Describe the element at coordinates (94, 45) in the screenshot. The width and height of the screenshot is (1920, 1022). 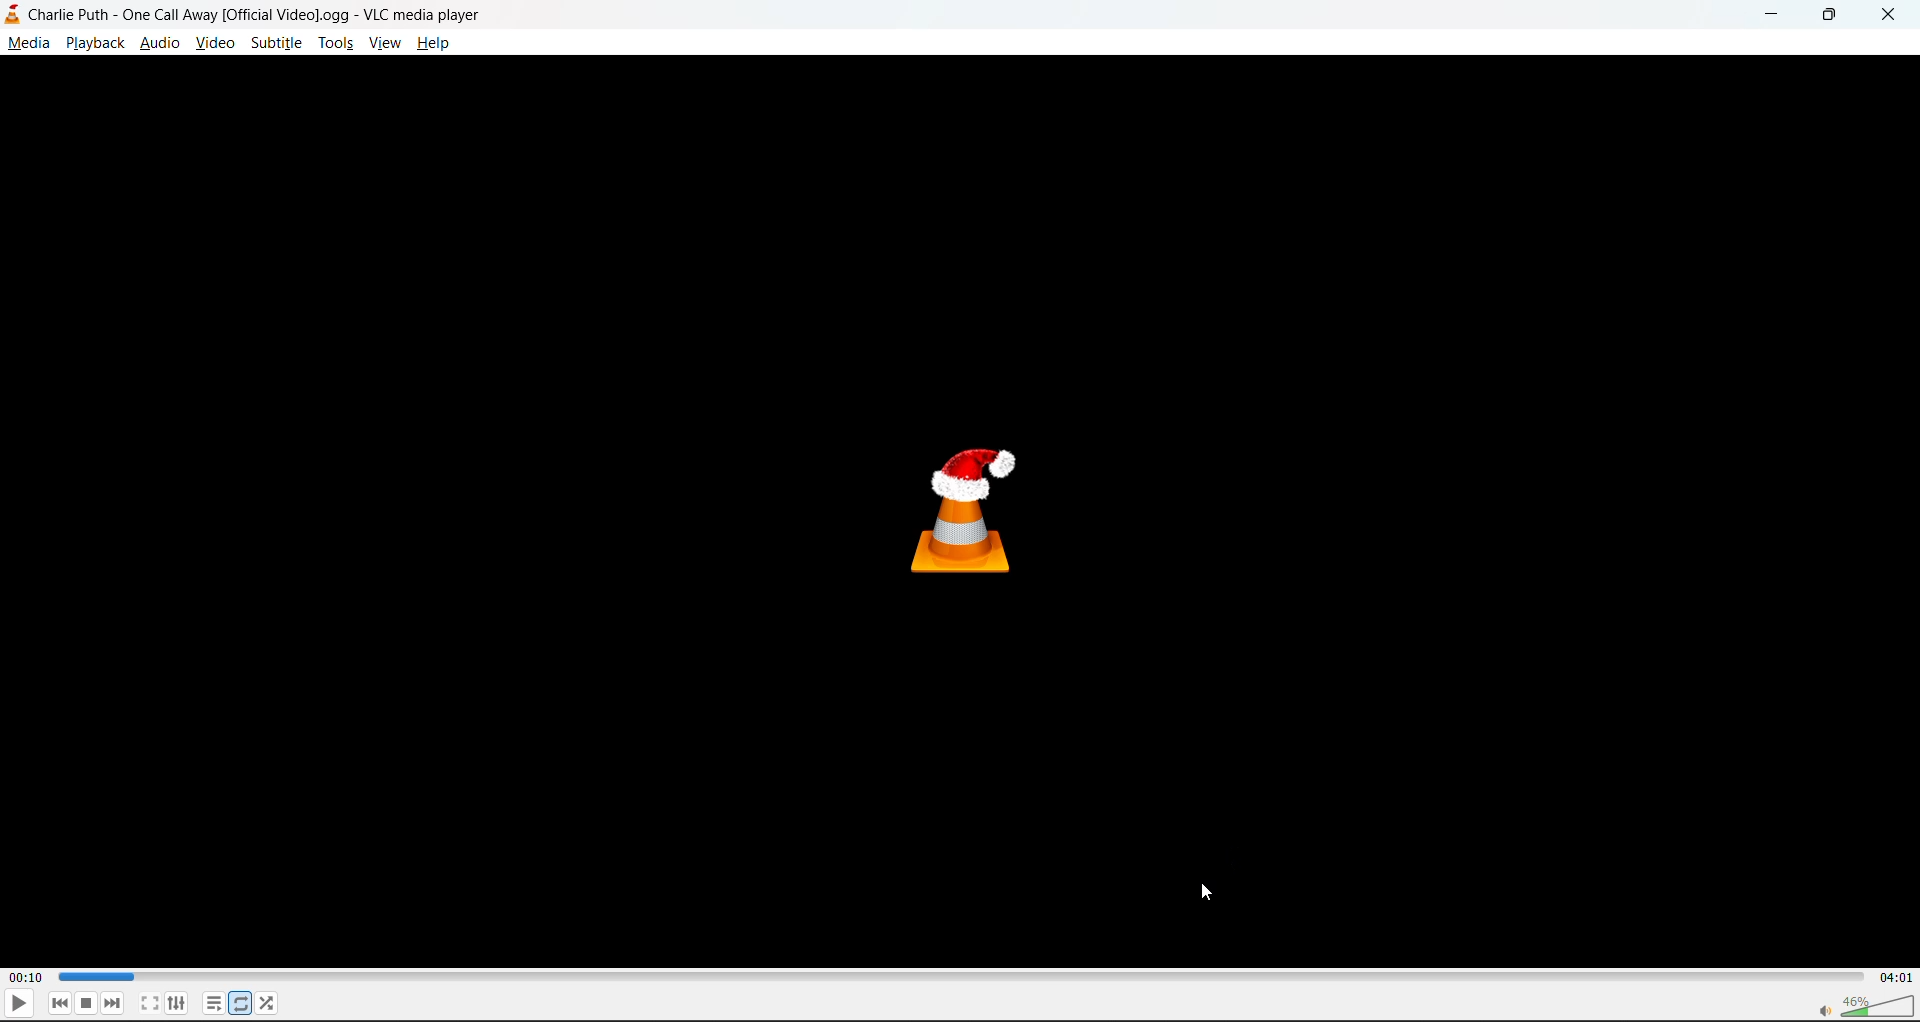
I see `playback` at that location.